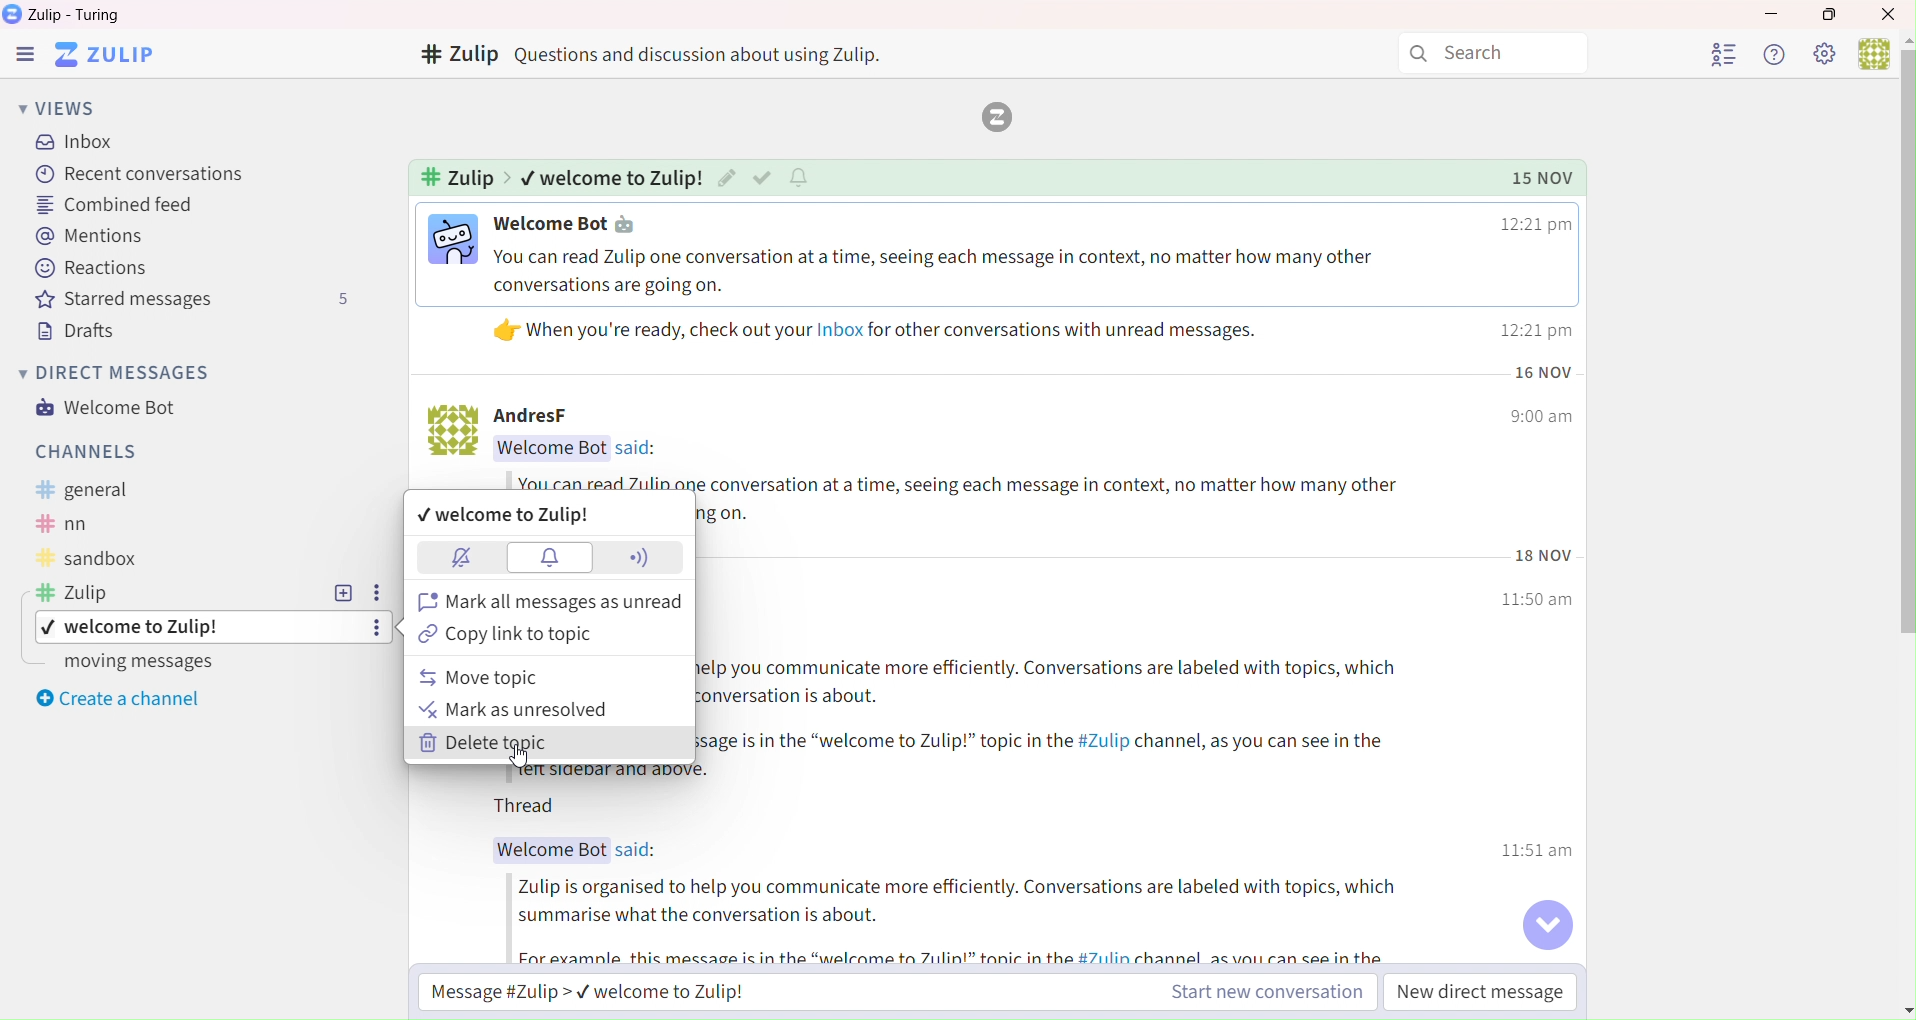 Image resolution: width=1916 pixels, height=1020 pixels. Describe the element at coordinates (1481, 992) in the screenshot. I see `New direct message` at that location.